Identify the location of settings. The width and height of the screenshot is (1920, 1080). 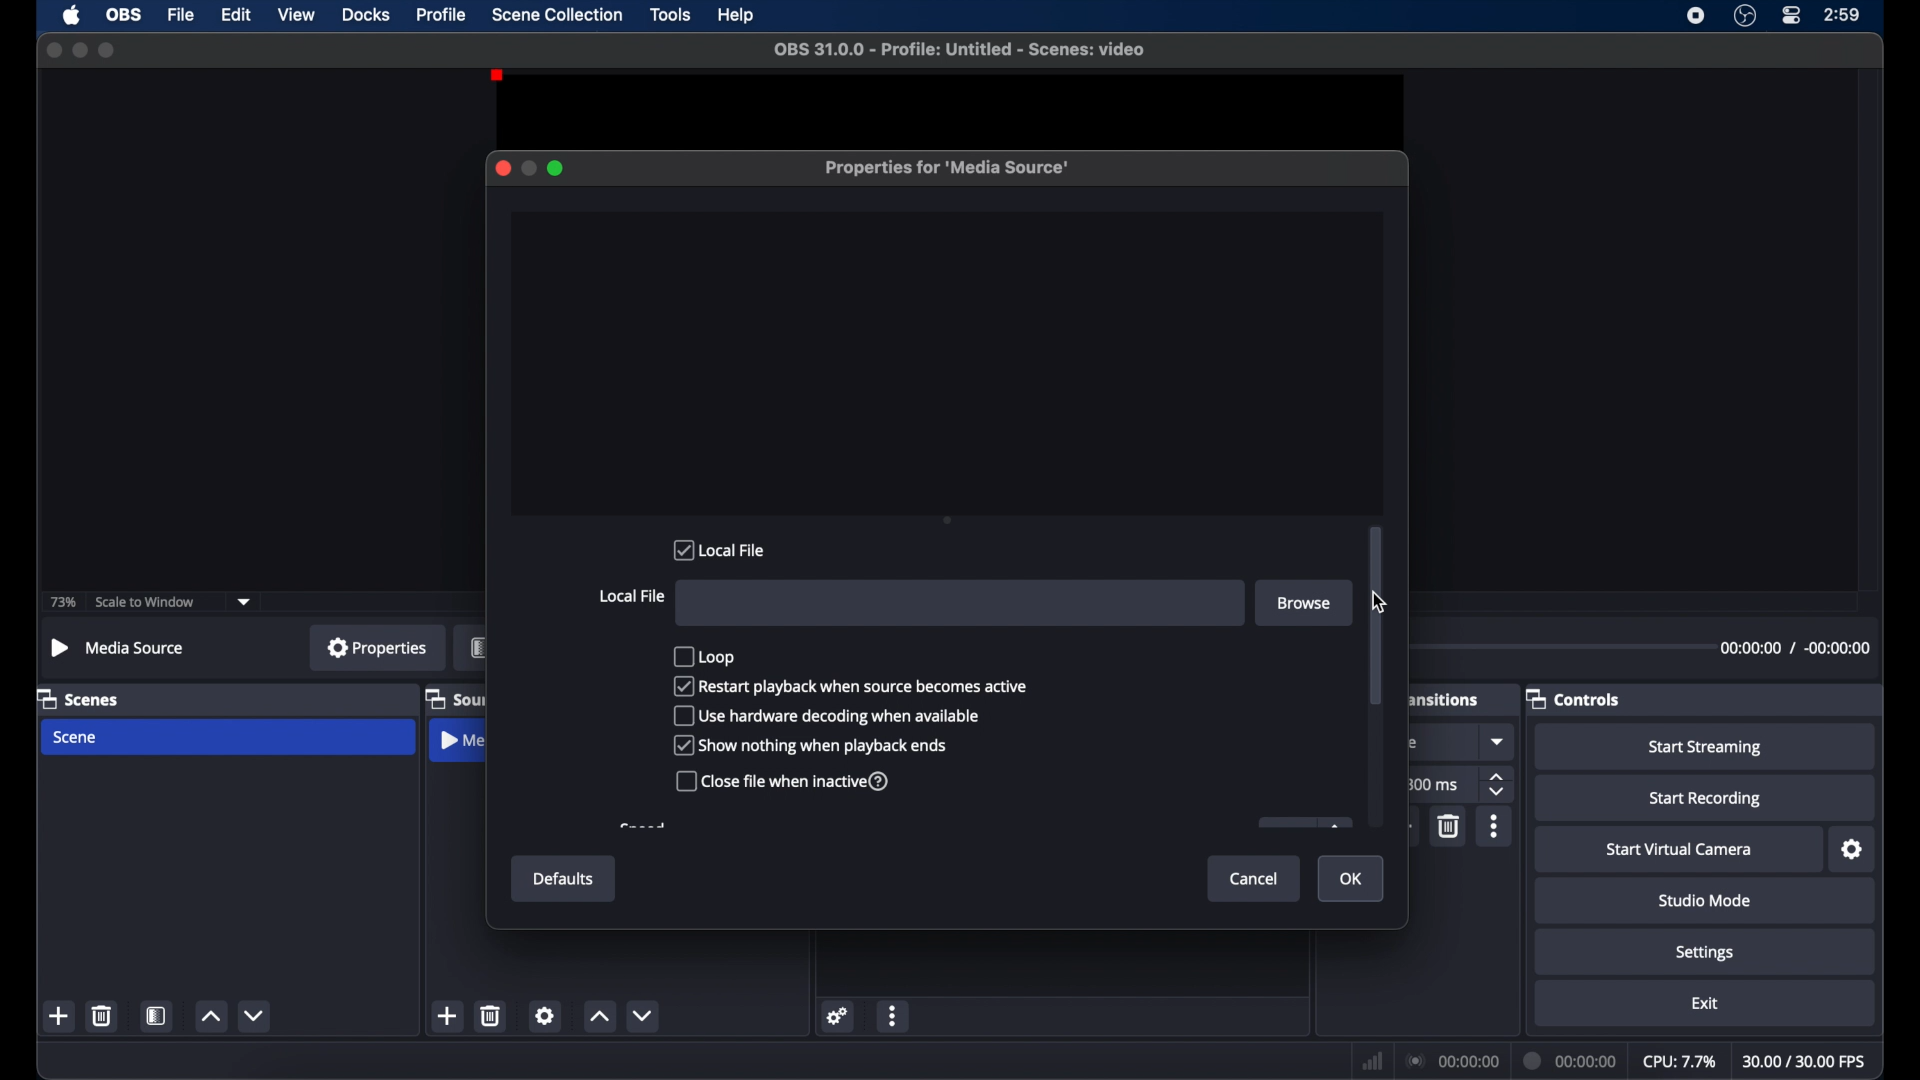
(838, 1017).